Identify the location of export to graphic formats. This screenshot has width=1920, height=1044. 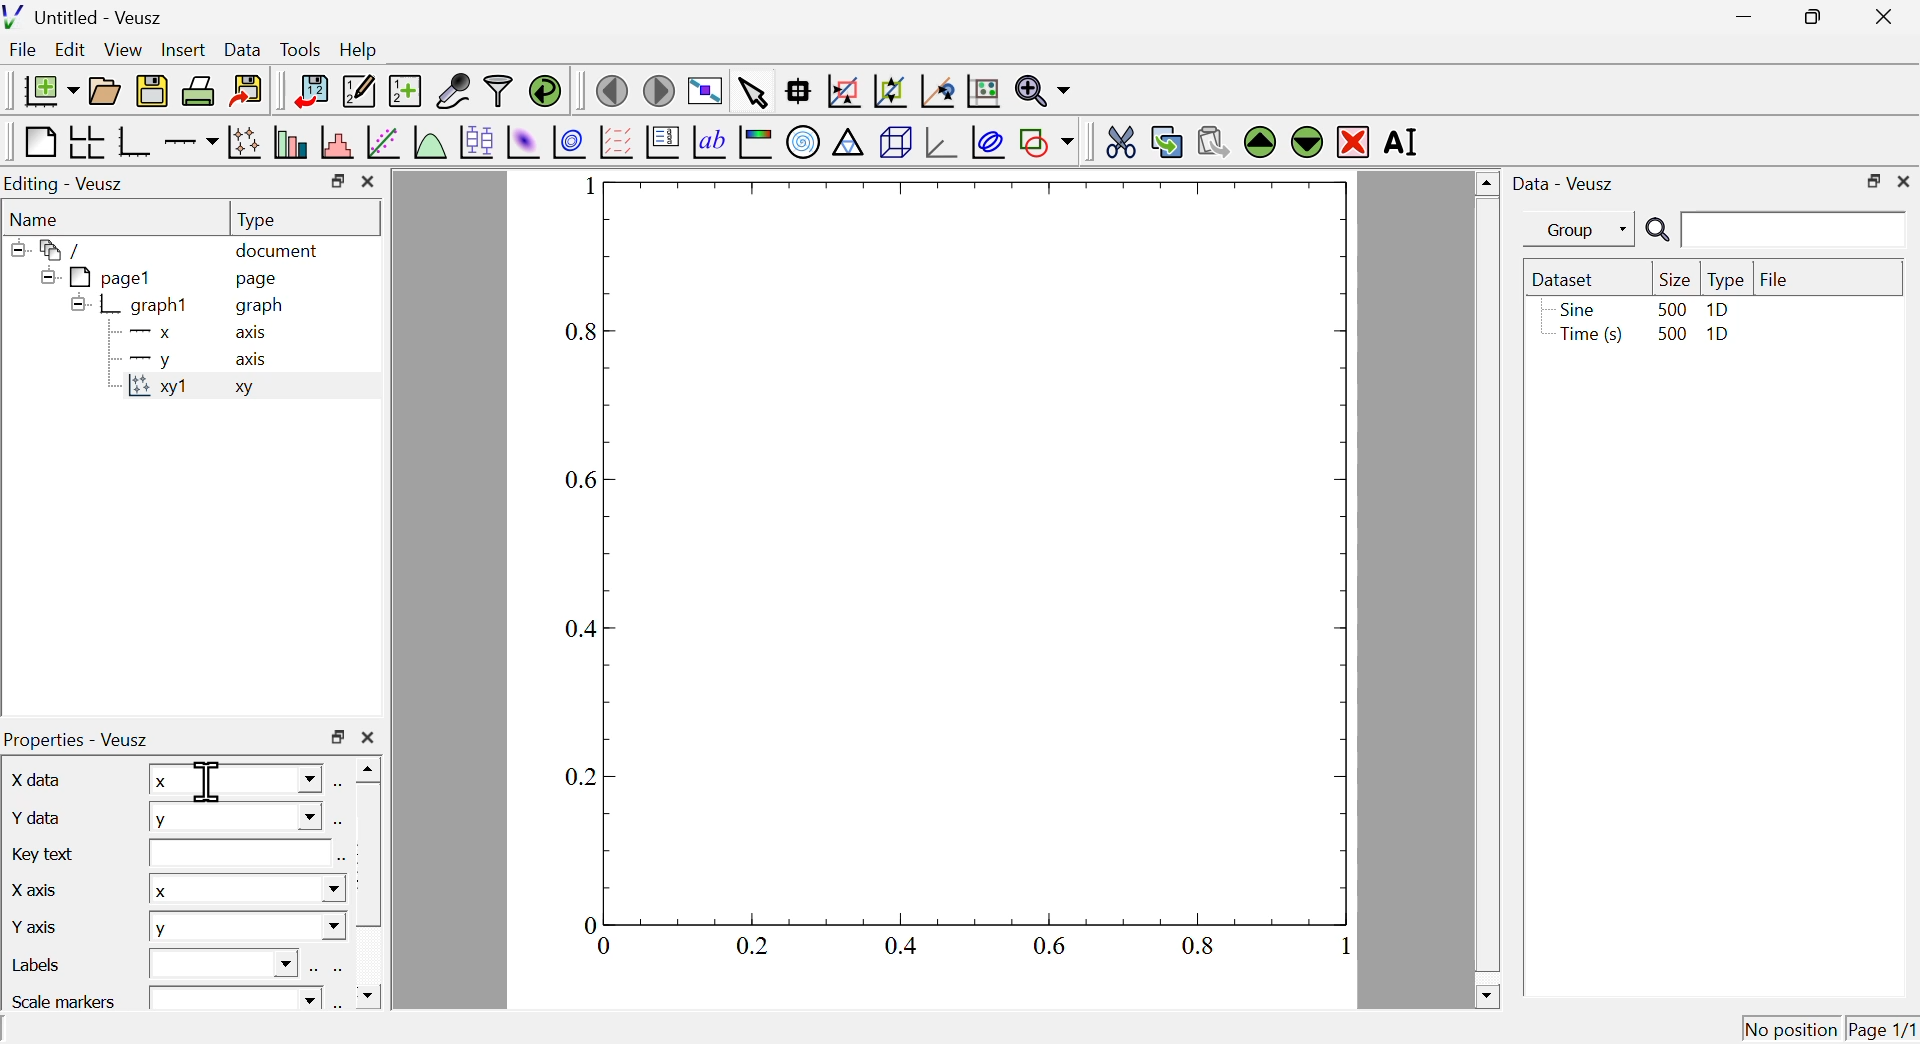
(247, 92).